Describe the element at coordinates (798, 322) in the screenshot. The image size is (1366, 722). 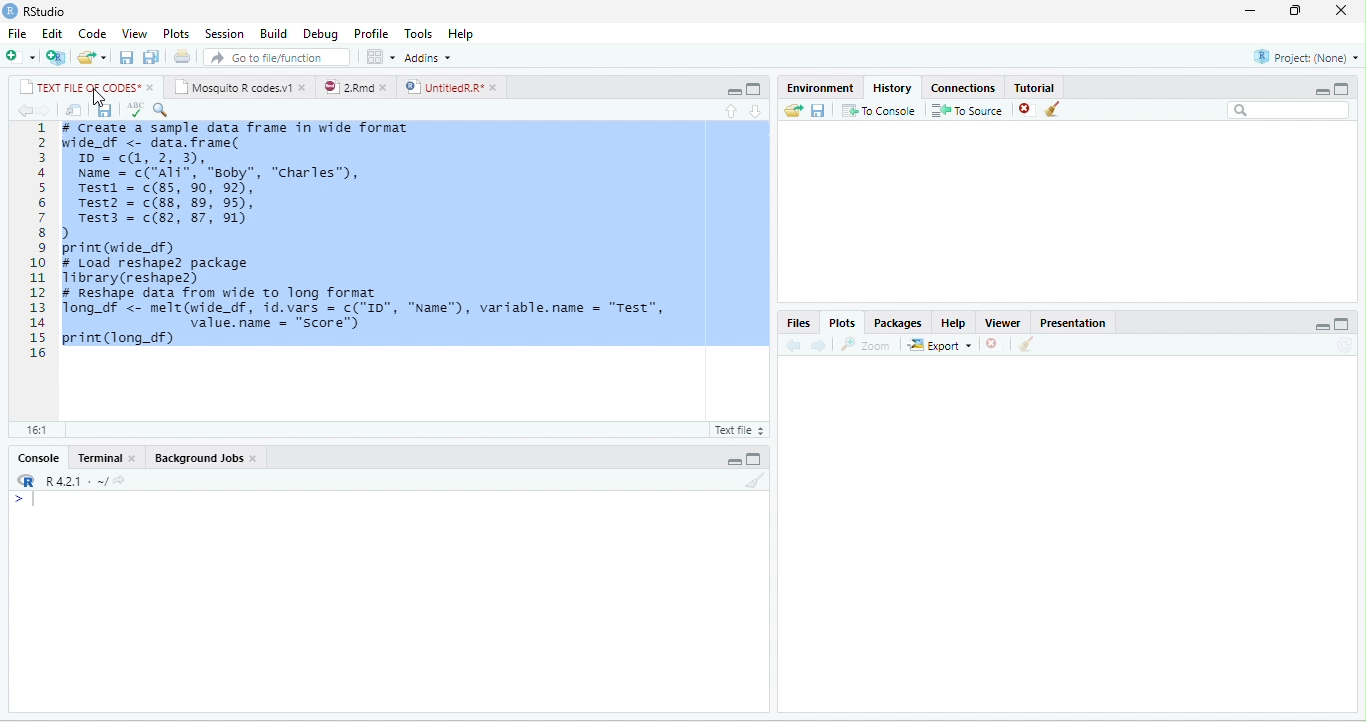
I see `Files` at that location.